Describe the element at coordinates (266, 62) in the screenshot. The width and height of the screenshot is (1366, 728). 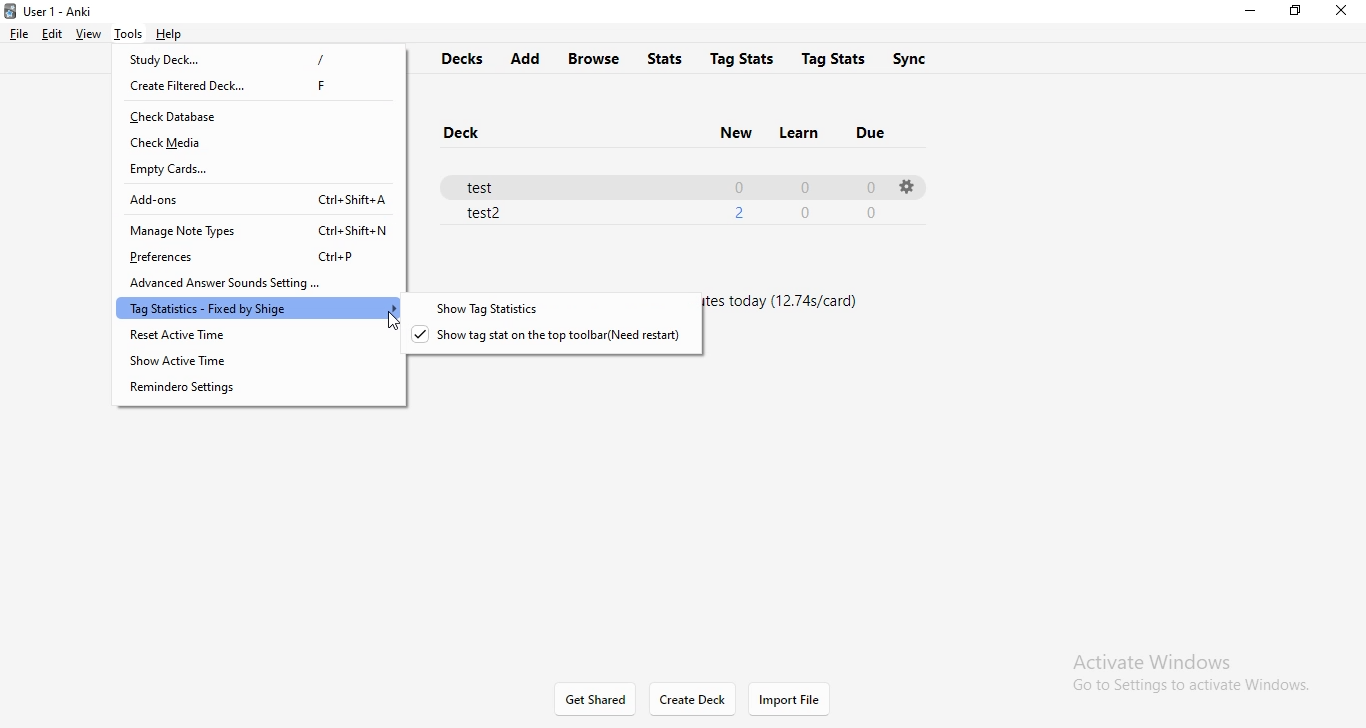
I see `study deck` at that location.